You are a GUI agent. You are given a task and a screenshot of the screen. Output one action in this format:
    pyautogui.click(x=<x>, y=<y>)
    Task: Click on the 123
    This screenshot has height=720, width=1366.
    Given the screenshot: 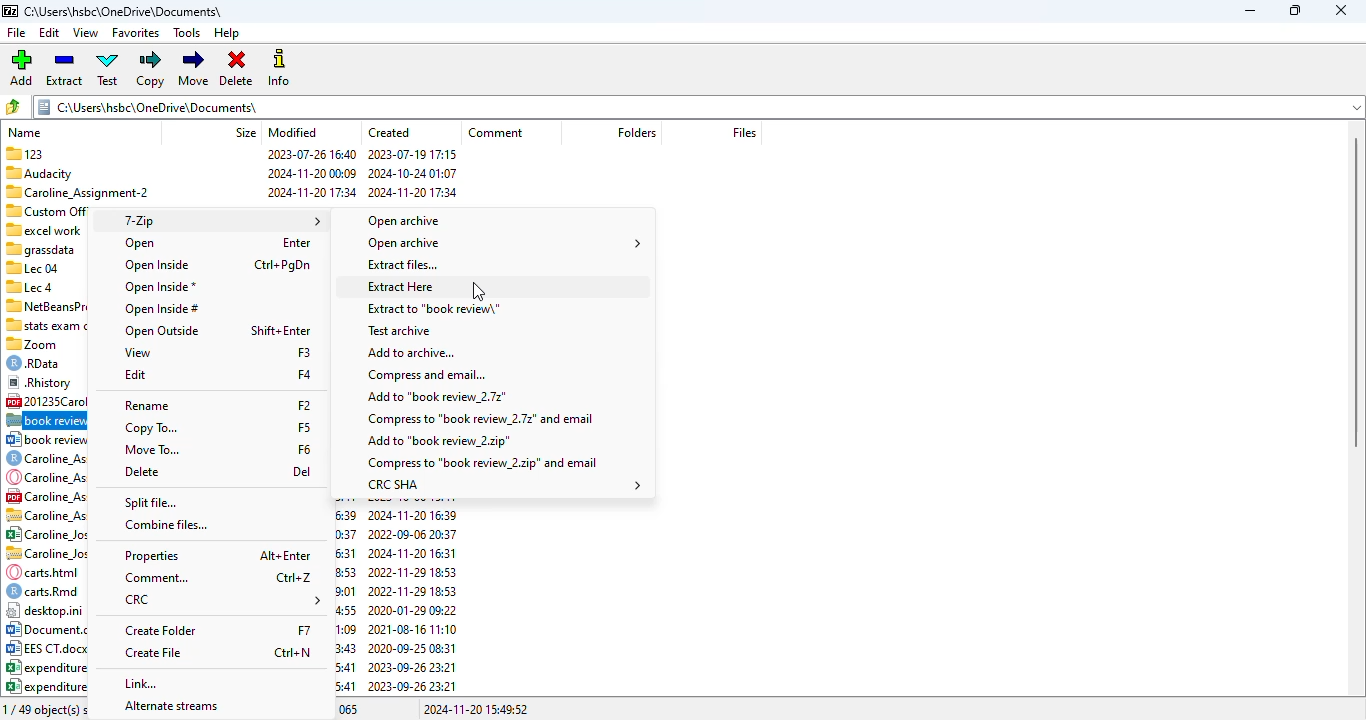 What is the action you would take?
    pyautogui.click(x=24, y=154)
    